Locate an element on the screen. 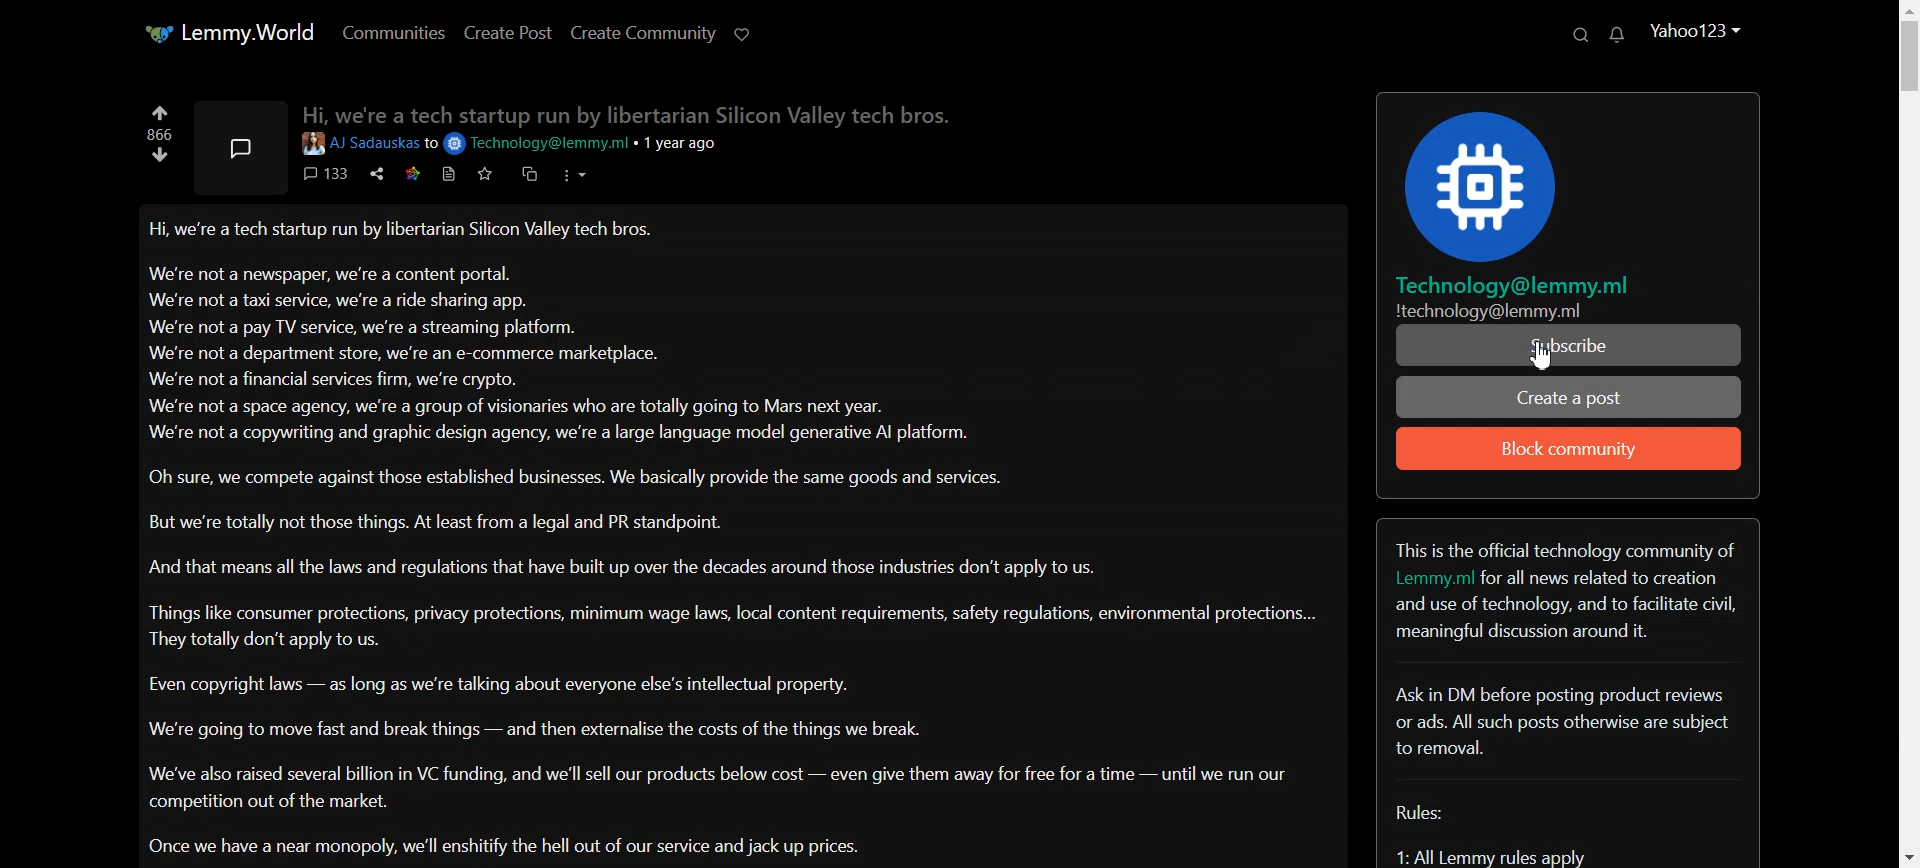 The height and width of the screenshot is (868, 1920). Hi, we're a tech startup run by libertarian Silicon Valley tech bros. We're not a newspaper, we're a content portal. We're not a taxi service, we're a ride sharing app. We're not a pay TV service, we're a streaming platform. We're not a department store, we're an e-commerce marketplace. We're not a financial services firm, we're crypto. We're not a space agency, we're a group of visionaries who are totally going to Mars next year. We're not a copywriting and graphic design agency, we're a large language model generative Al platform. Oh sure, we compete against those established businesses. We basically provide the same goods and services. But we're totally not those things. At least from a legal and PR standpoint. And that means all the laws and regulations that have built up over the decades around those industries don't apply to us. Things like consumer protections, privacy protections, minimum wage laws, local content requirements, safety regulations, environmental protections... They totally don't apply to us. Even copyright laws — as long as we're talking about everyone else's intellectual property. We're going to move fast and break things — and then externalise the costs of the things we break. We've also raised several billion in VC funding, and we'll sell our products below cost — even give them away for free for a time — until we run our competition out of the market. Once we have a near monopoly, we'll enshitify the hell out of our service and jack up our prices. is located at coordinates (729, 540).